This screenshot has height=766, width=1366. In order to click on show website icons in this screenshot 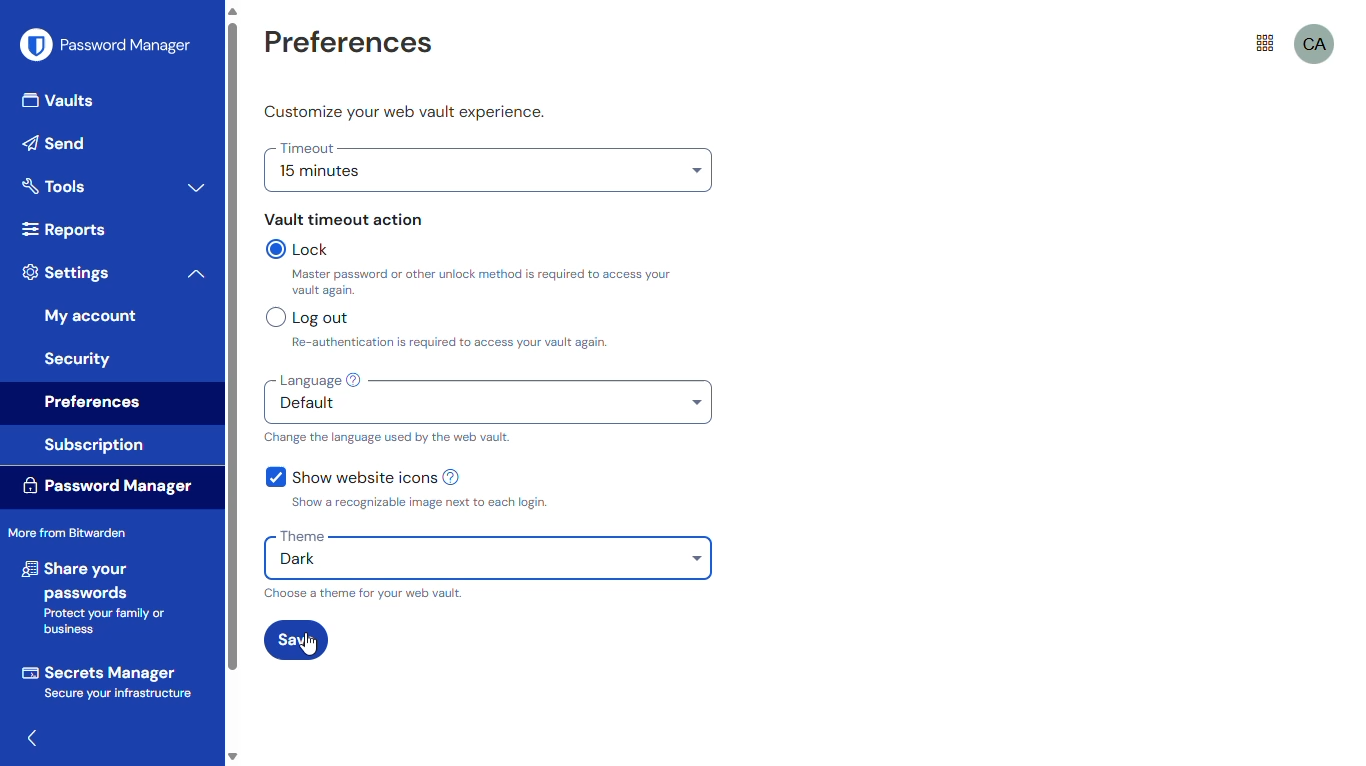, I will do `click(350, 476)`.